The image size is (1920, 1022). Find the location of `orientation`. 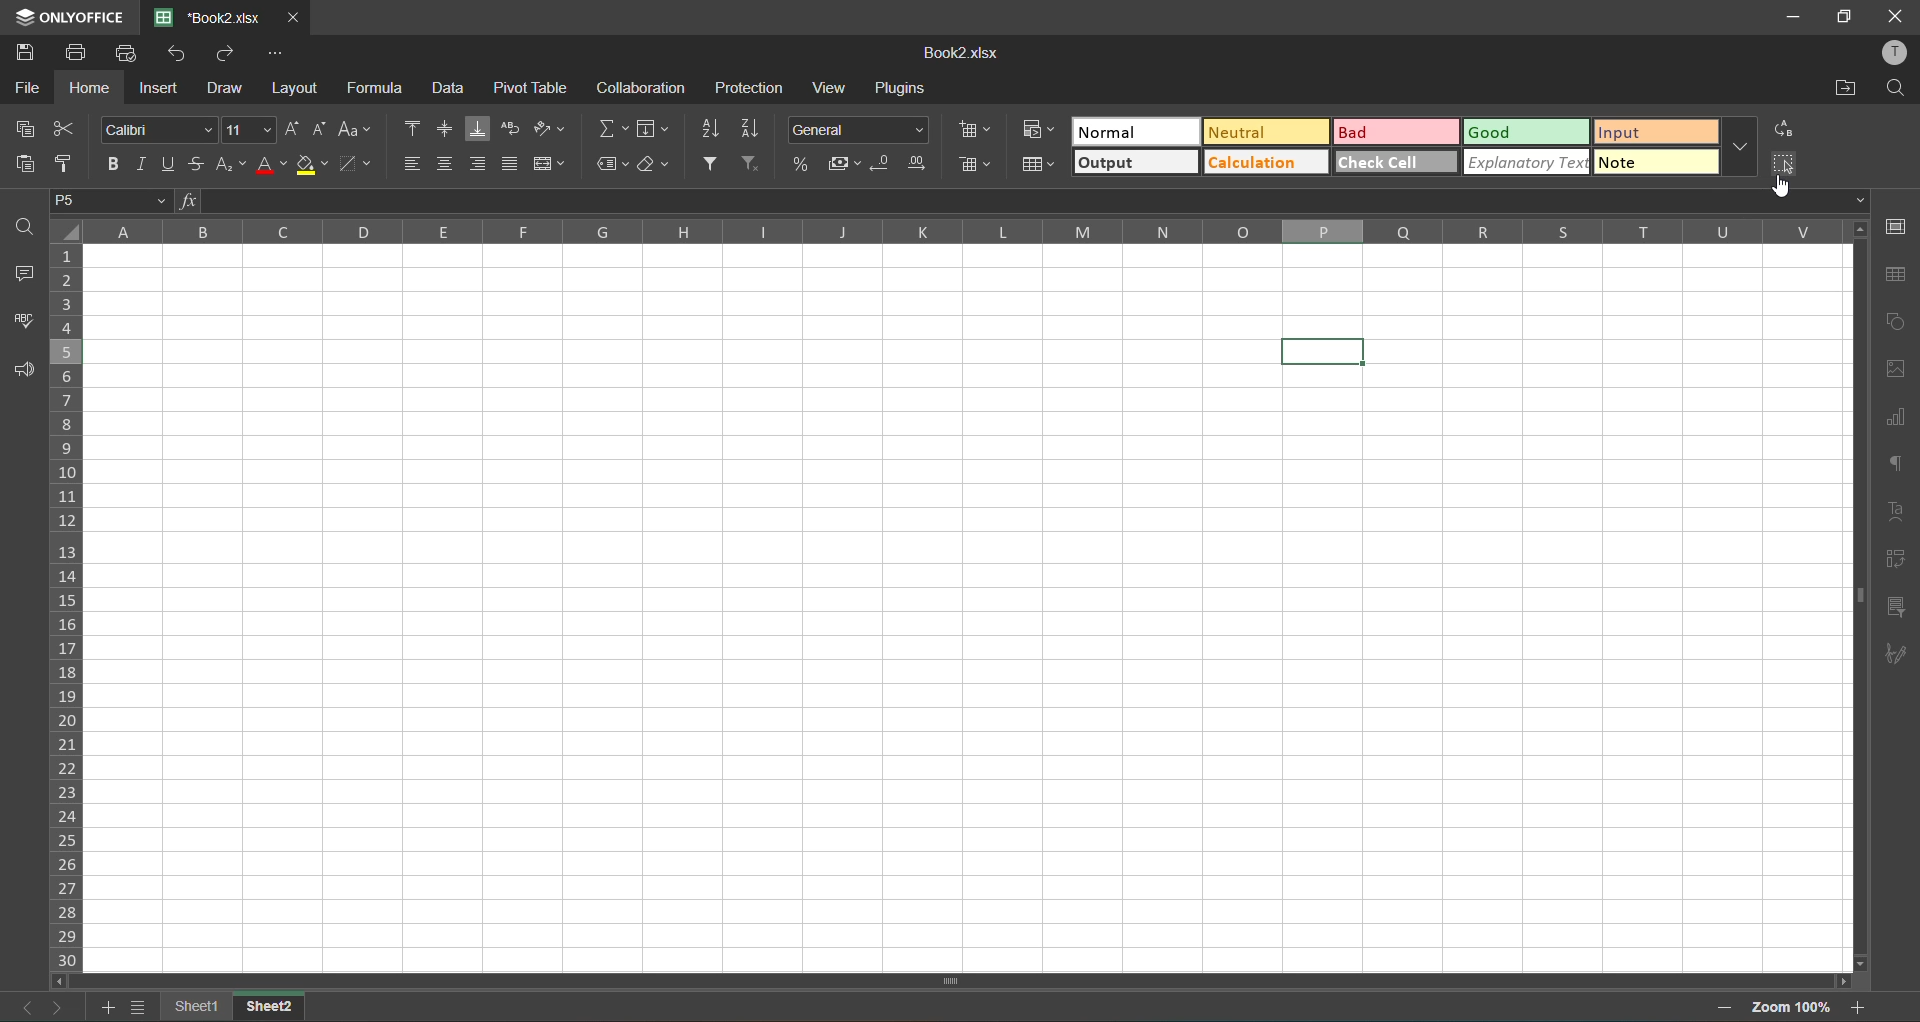

orientation is located at coordinates (547, 129).